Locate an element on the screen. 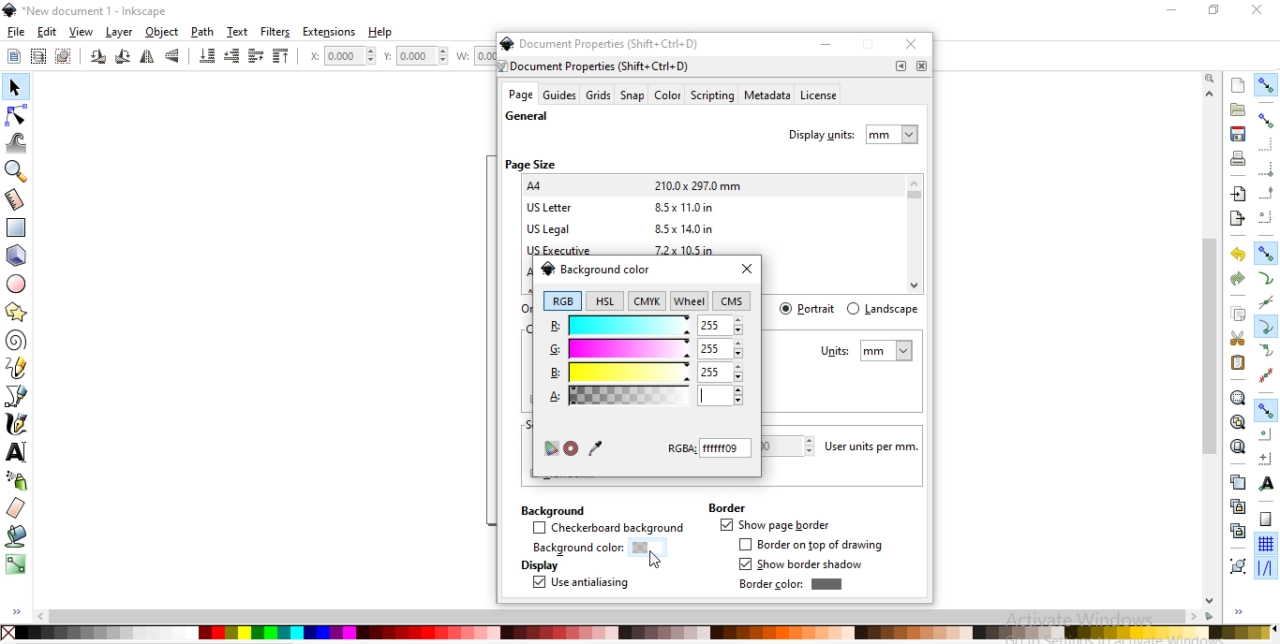 This screenshot has height=644, width=1280. show page border is located at coordinates (774, 526).